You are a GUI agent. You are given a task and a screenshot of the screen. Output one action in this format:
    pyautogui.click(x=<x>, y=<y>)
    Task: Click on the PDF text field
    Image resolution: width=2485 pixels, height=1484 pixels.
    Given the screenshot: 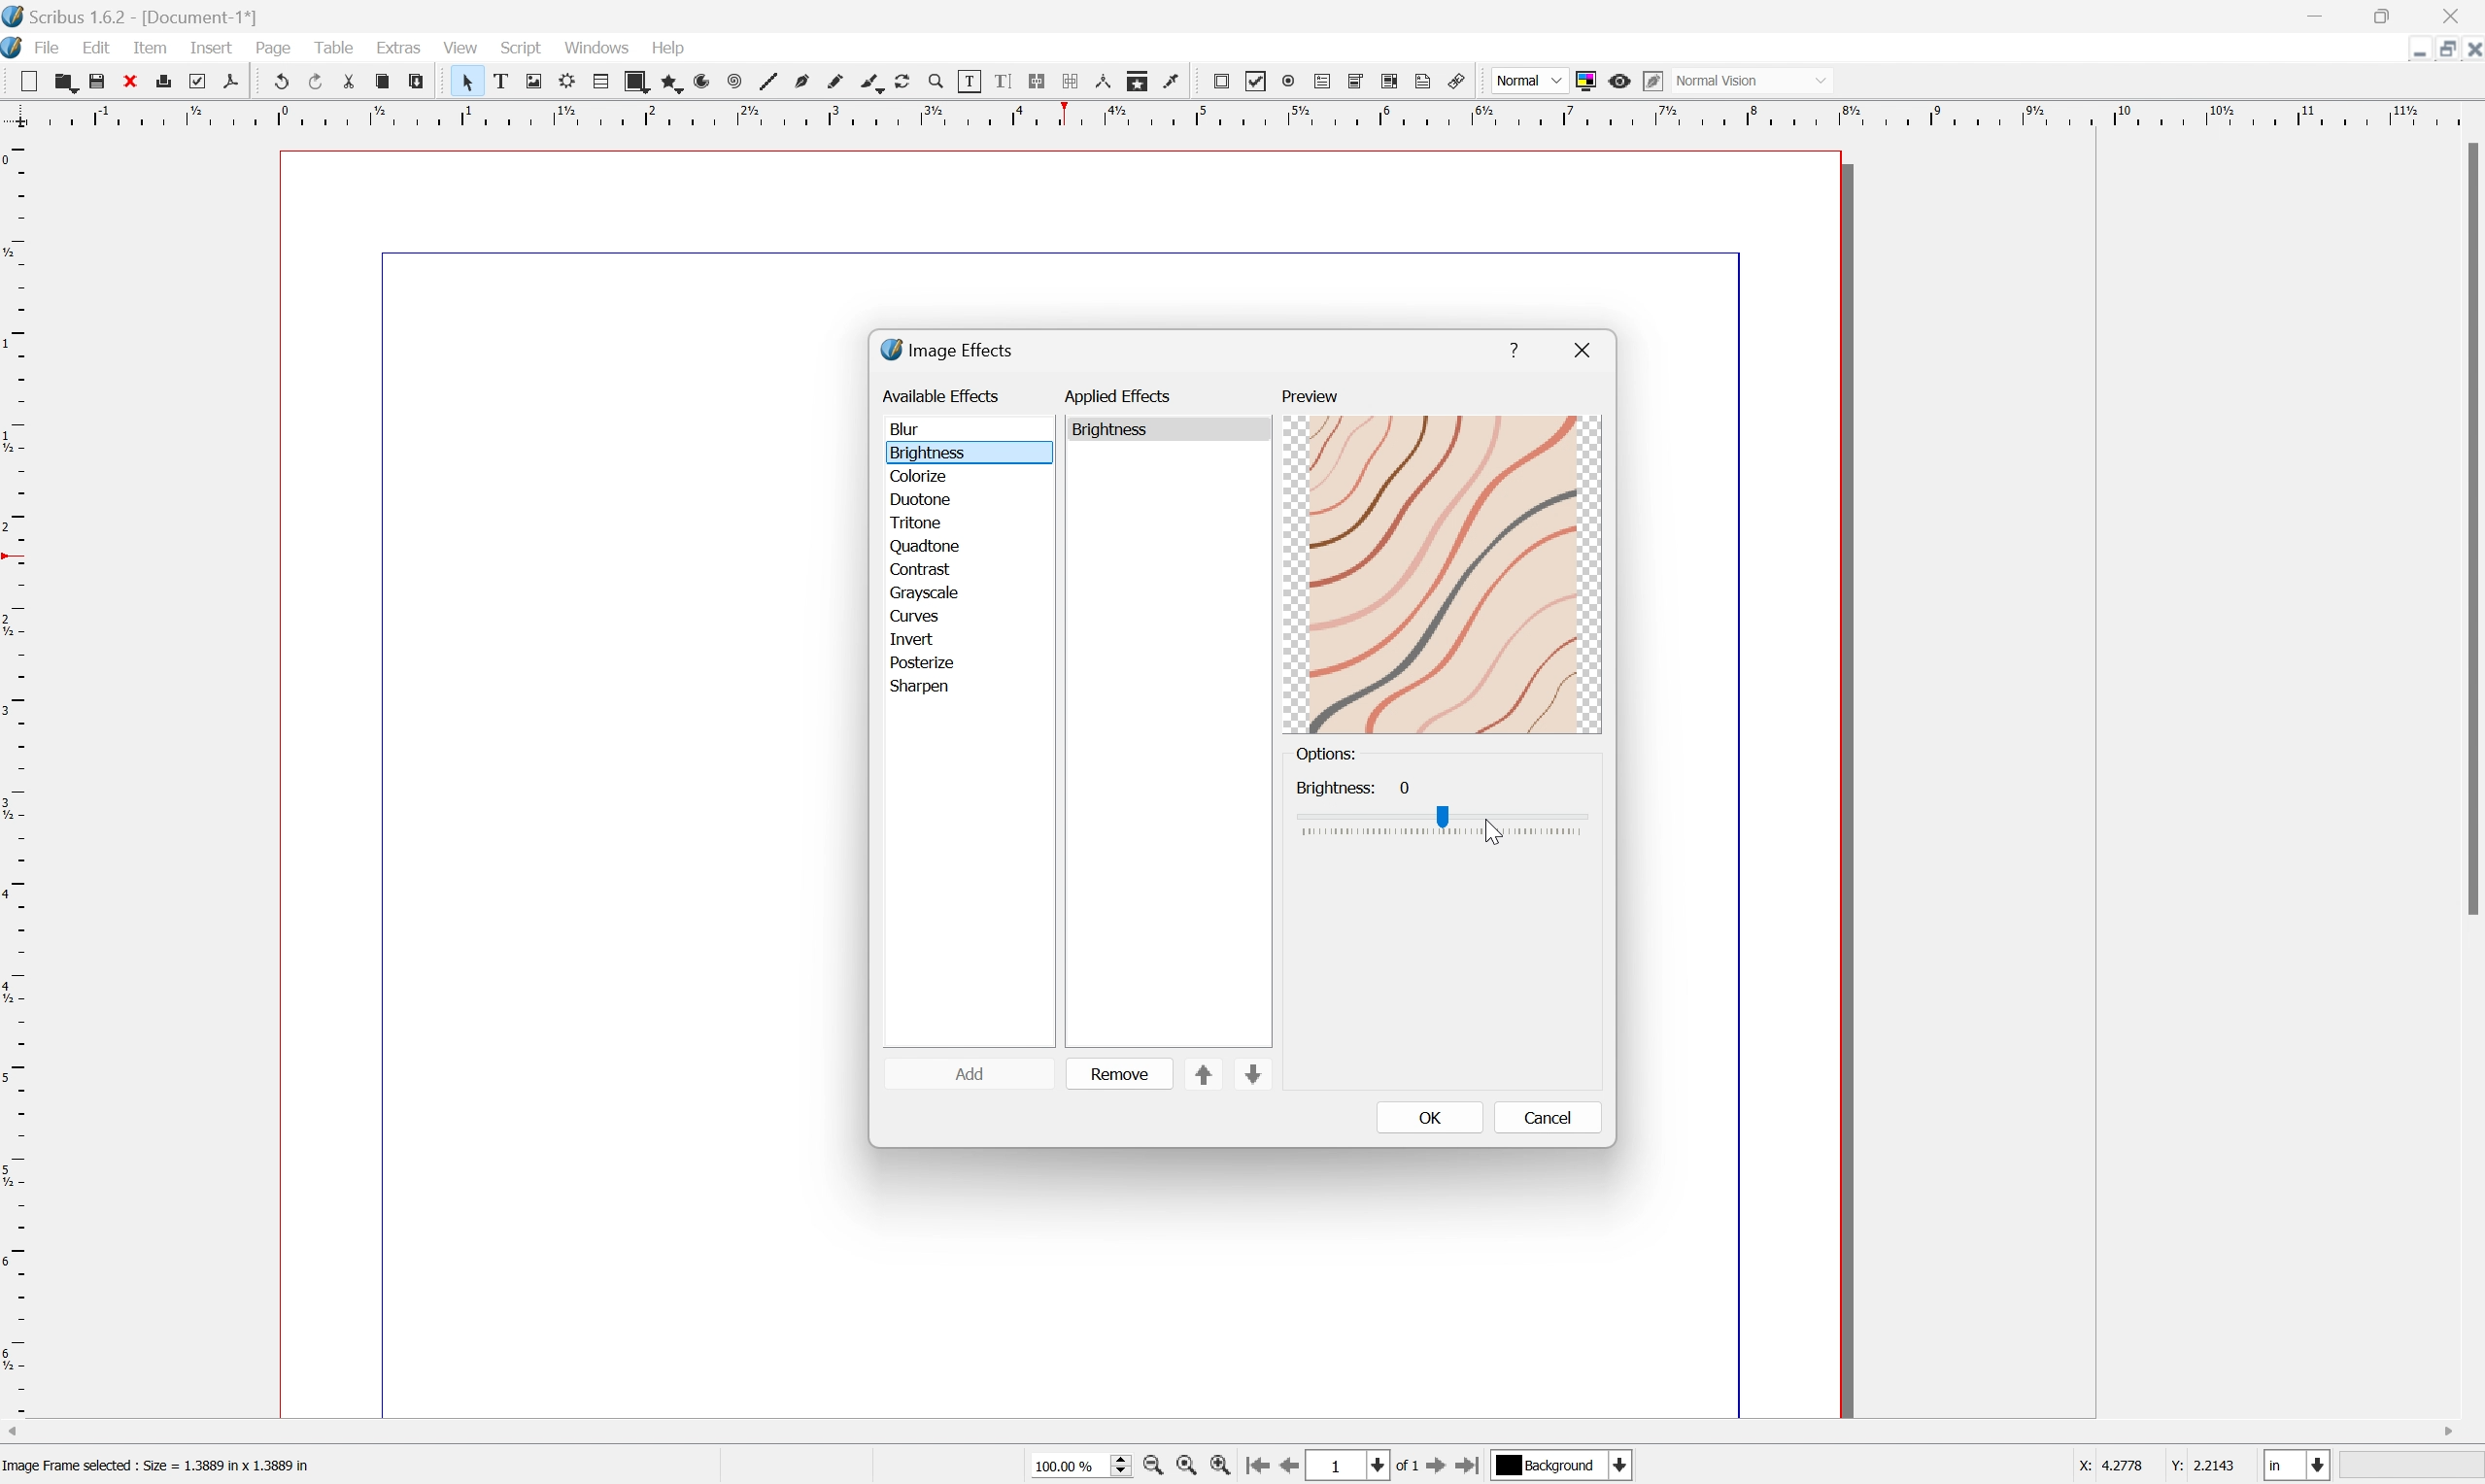 What is the action you would take?
    pyautogui.click(x=1320, y=83)
    